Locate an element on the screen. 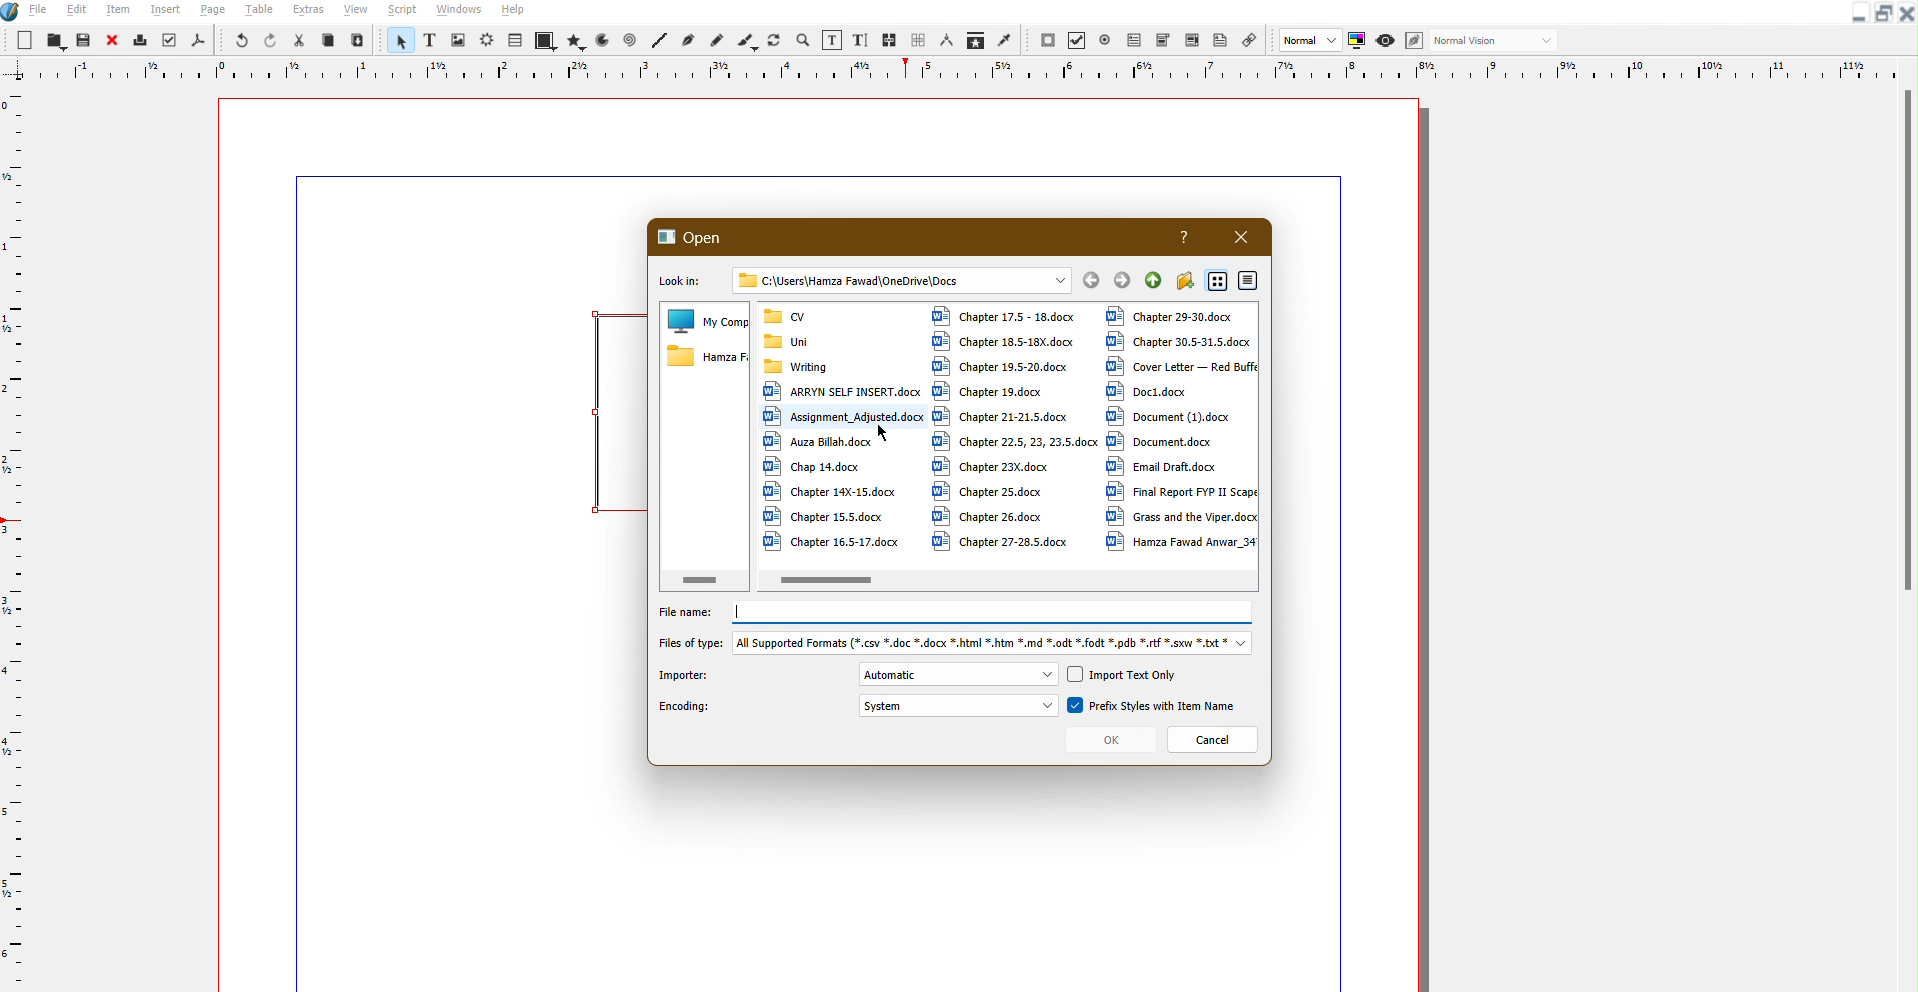 Image resolution: width=1918 pixels, height=992 pixels. Save is located at coordinates (85, 42).